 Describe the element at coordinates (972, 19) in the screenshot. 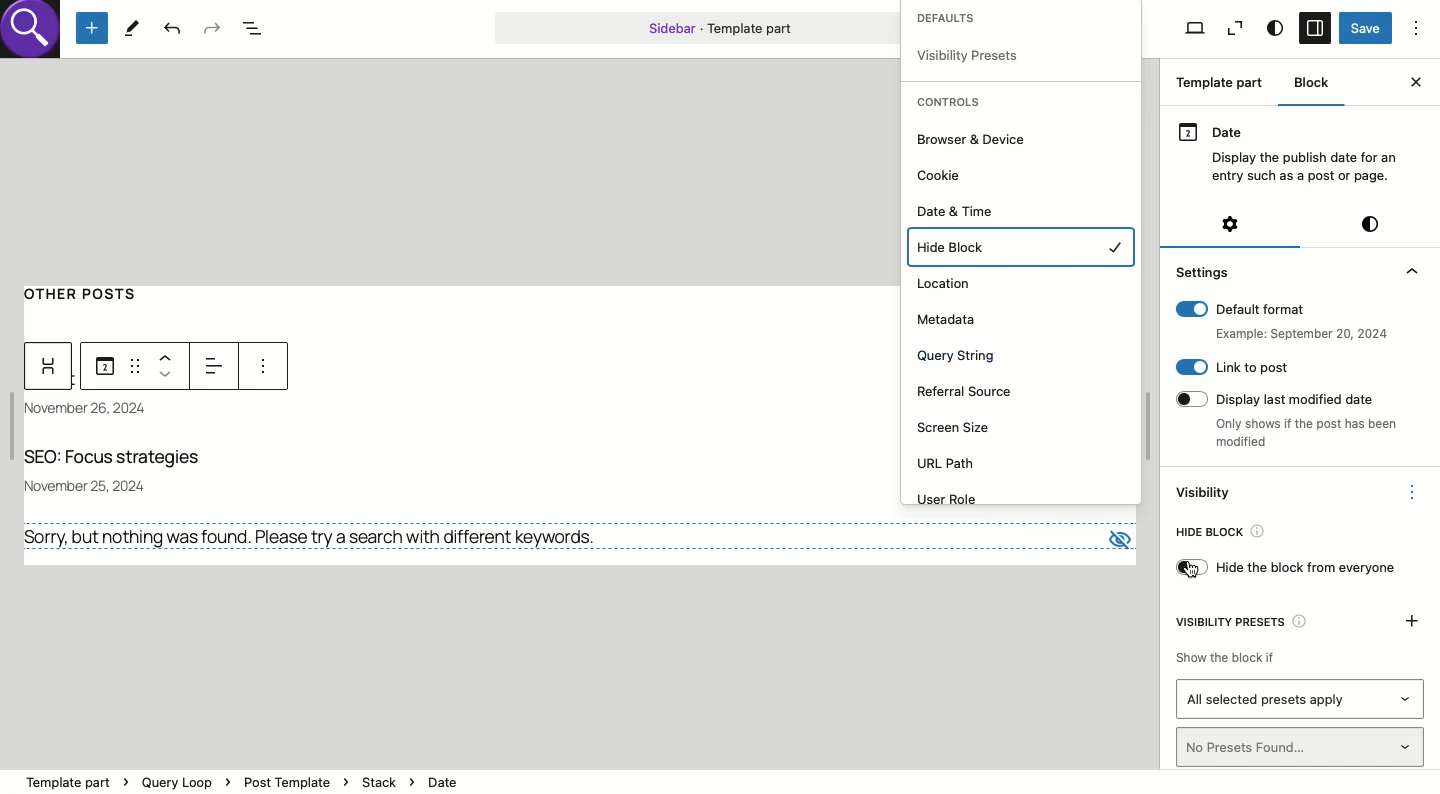

I see `Defaults` at that location.